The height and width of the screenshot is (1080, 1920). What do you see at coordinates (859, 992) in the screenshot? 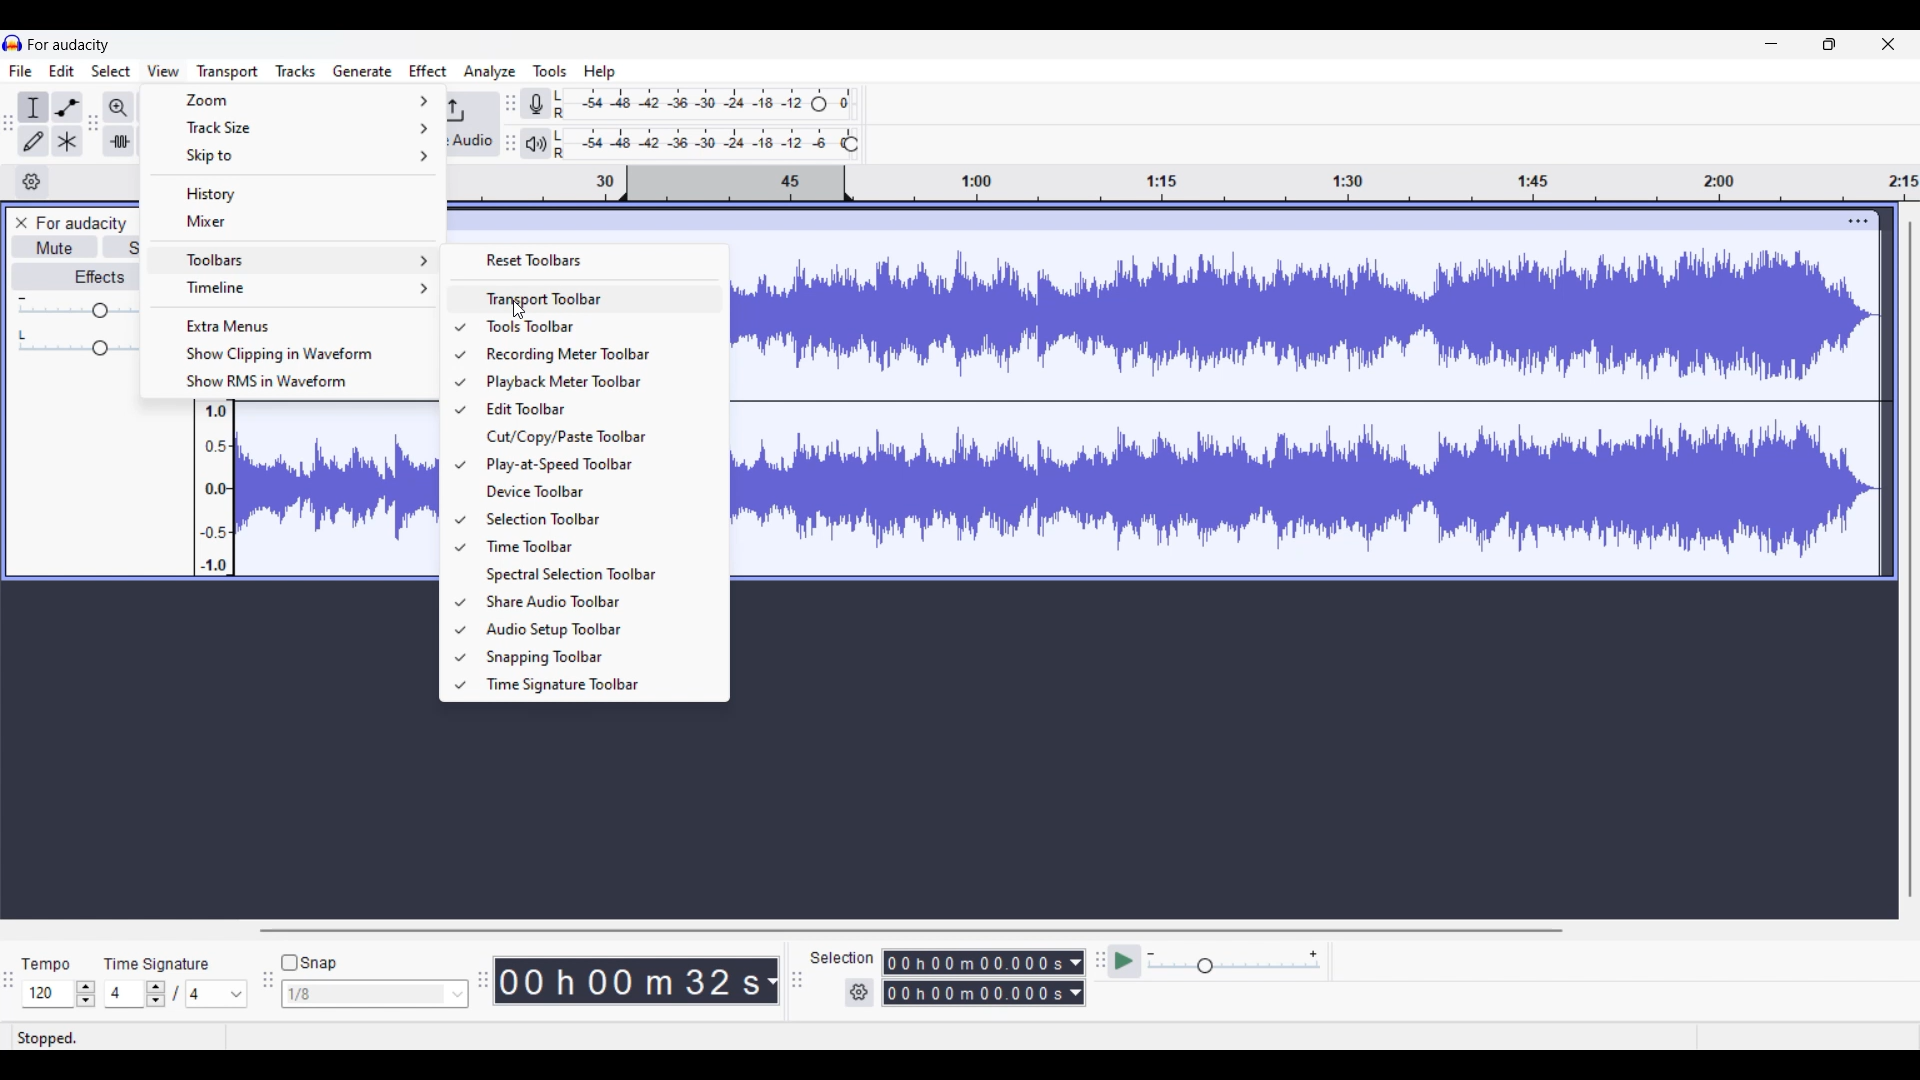
I see `Selection settings` at bounding box center [859, 992].